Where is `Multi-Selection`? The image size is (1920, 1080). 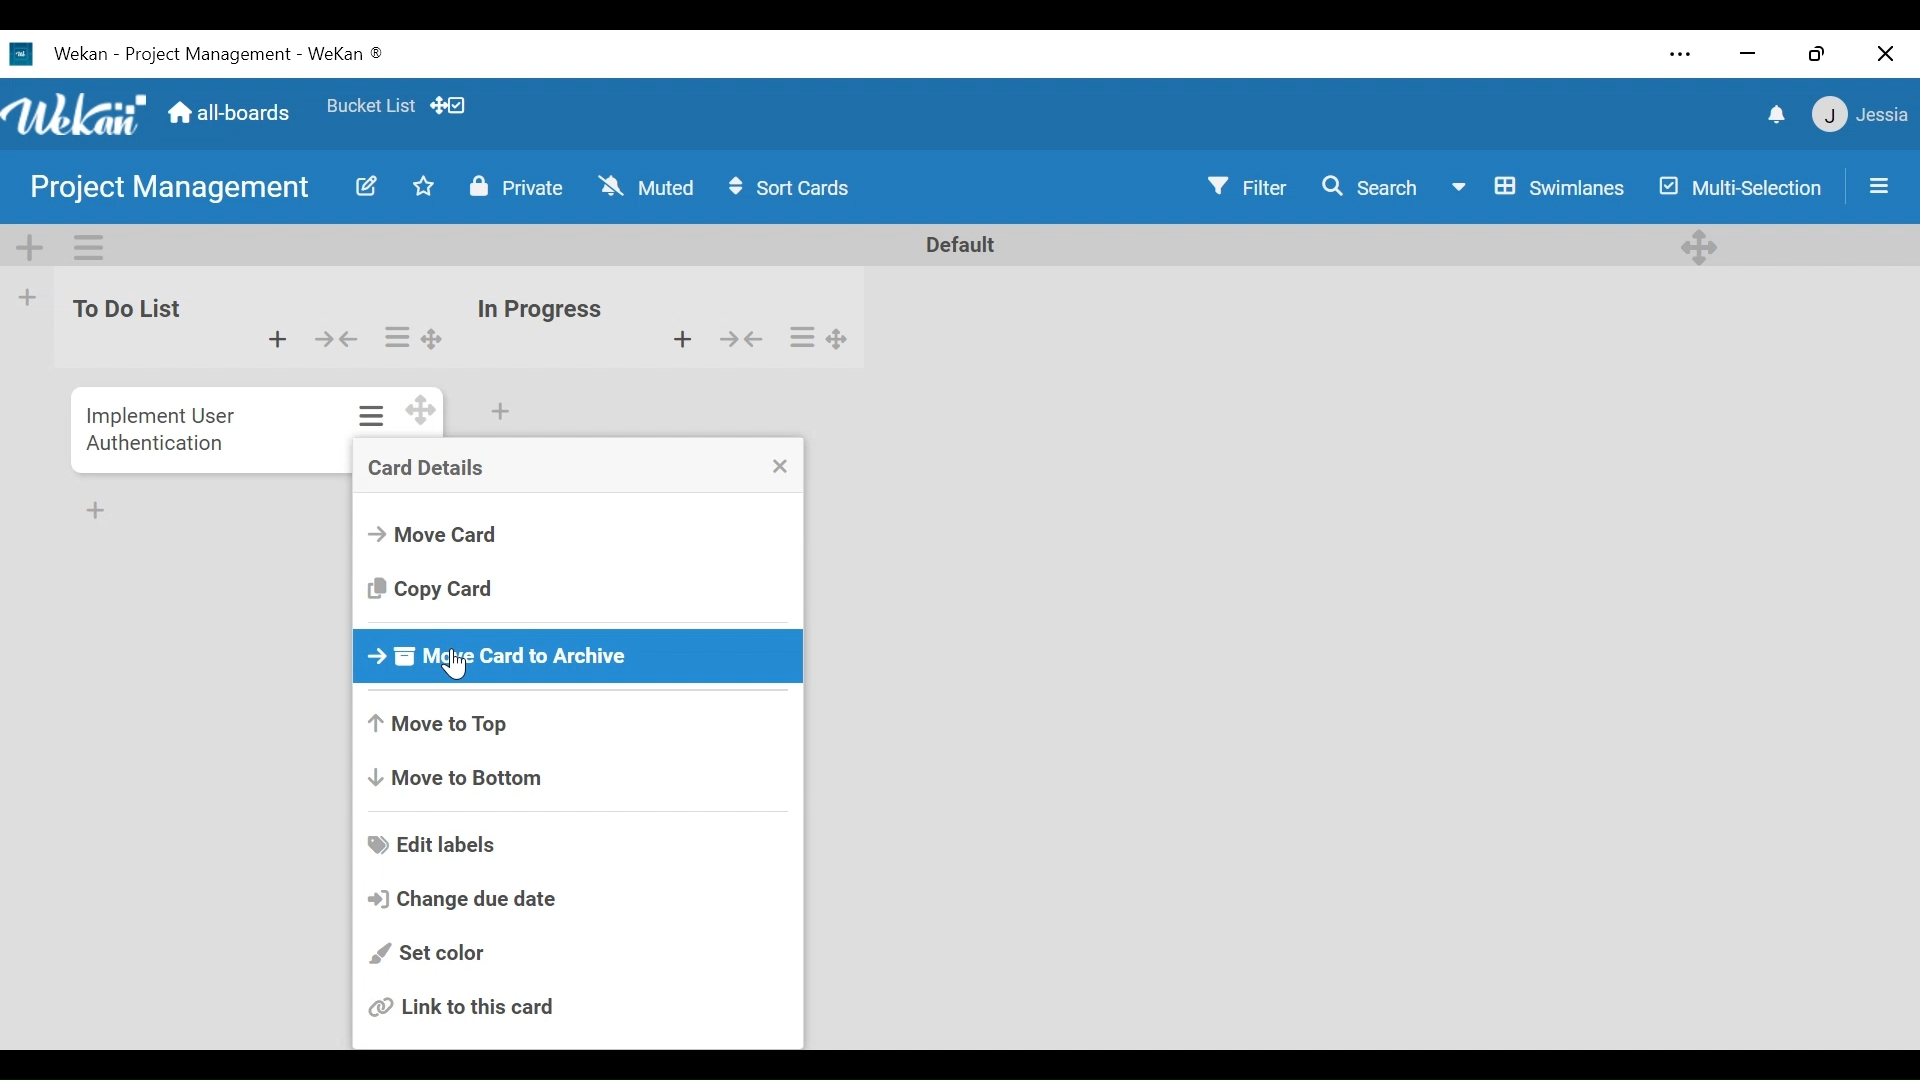
Multi-Selection is located at coordinates (1739, 186).